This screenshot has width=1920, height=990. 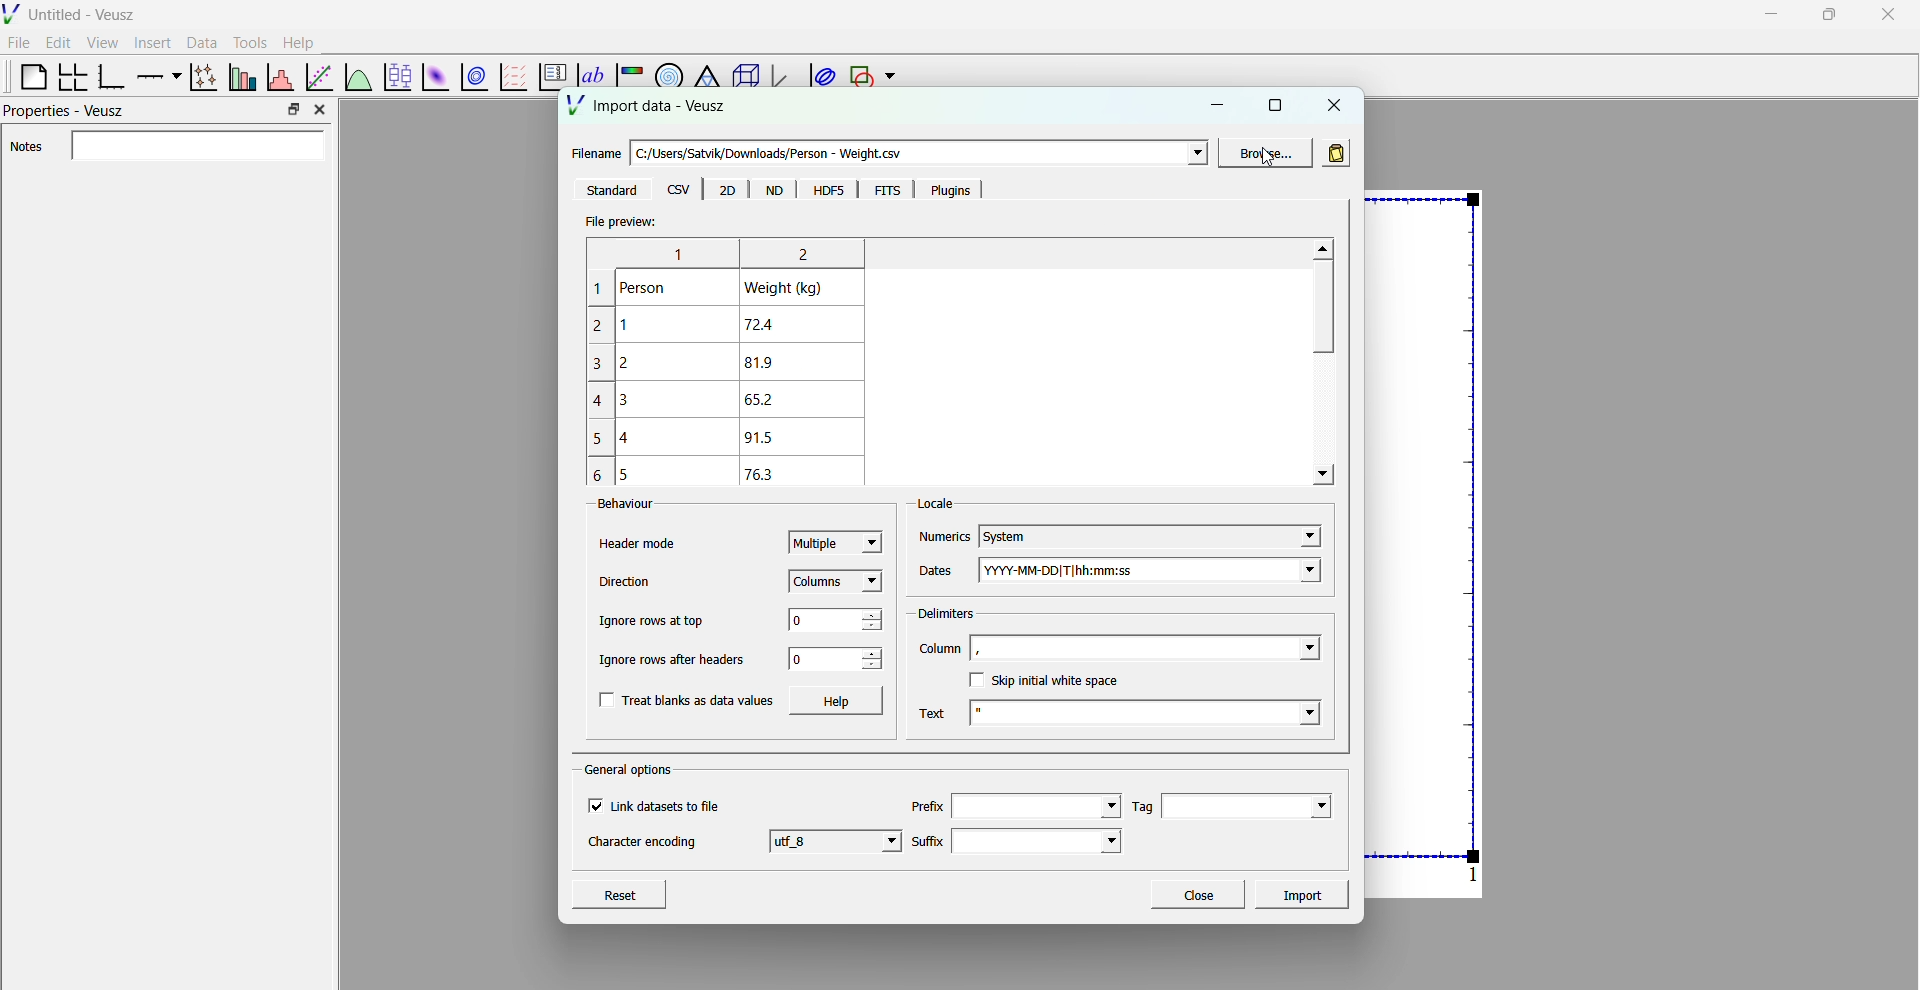 I want to click on image color graph, so click(x=629, y=68).